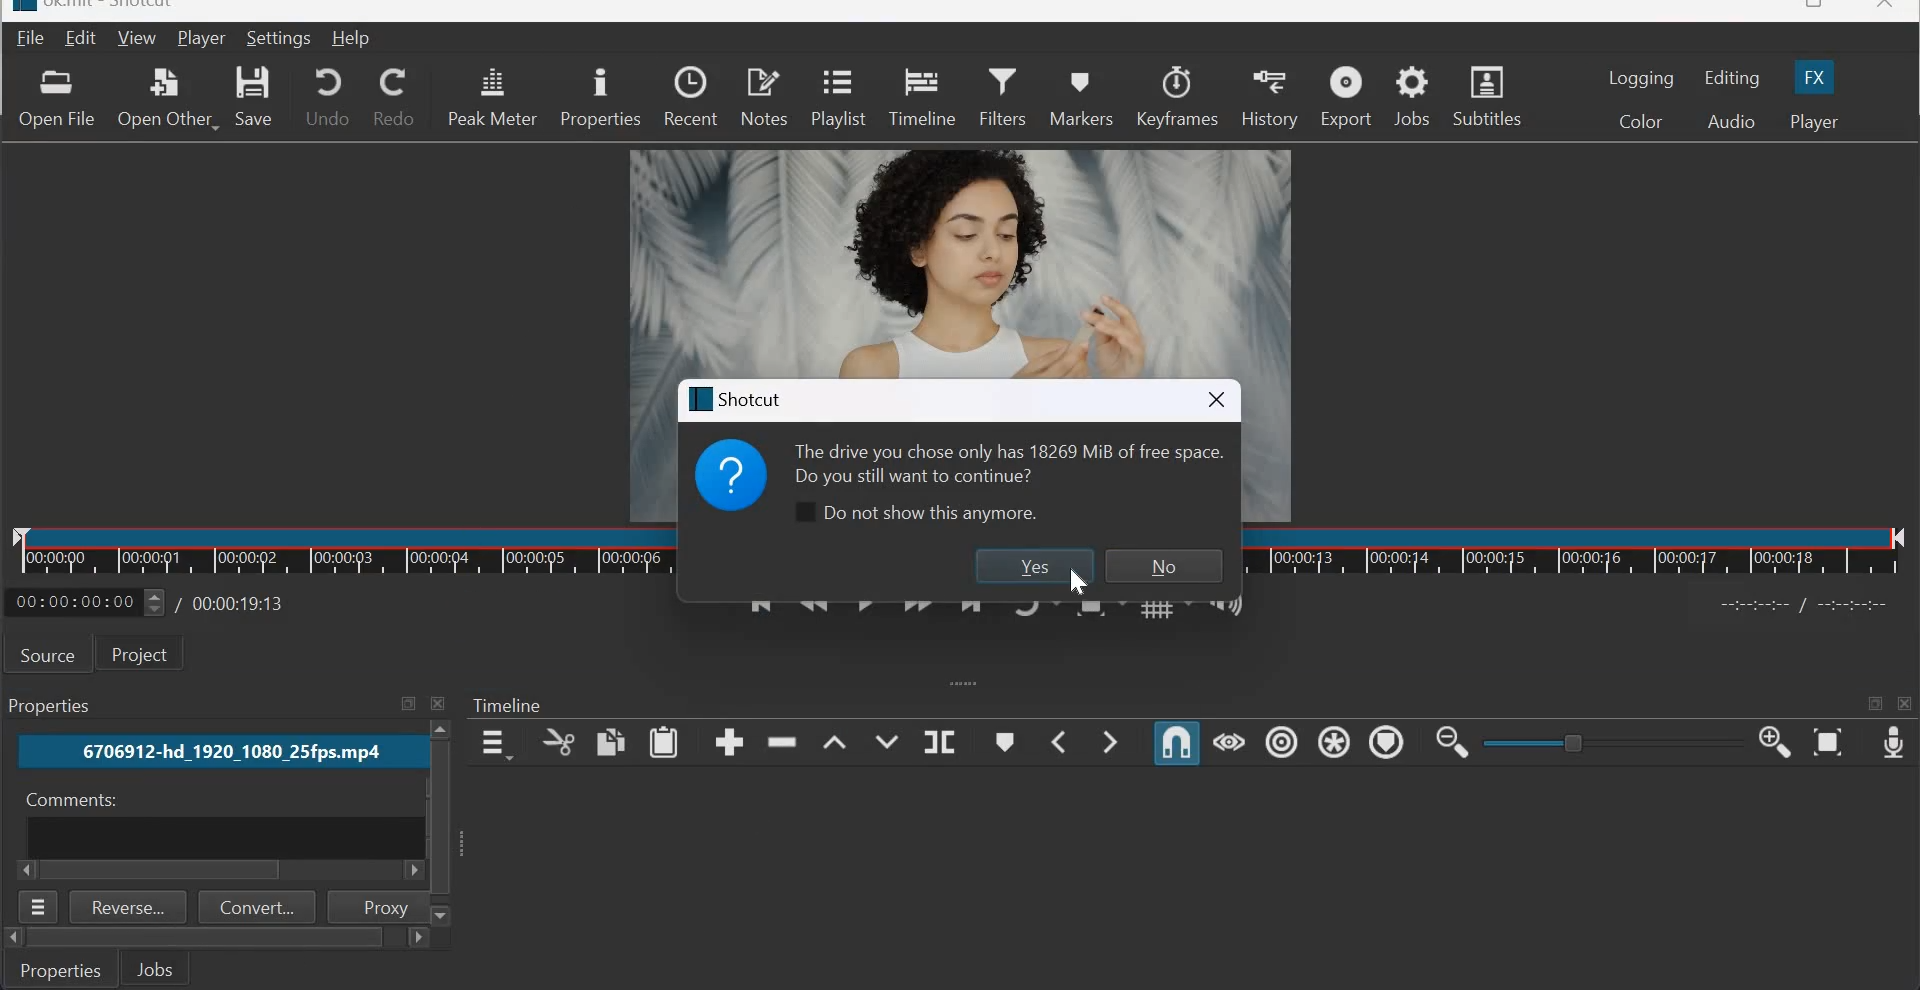  What do you see at coordinates (1412, 97) in the screenshot?
I see `Jobs` at bounding box center [1412, 97].